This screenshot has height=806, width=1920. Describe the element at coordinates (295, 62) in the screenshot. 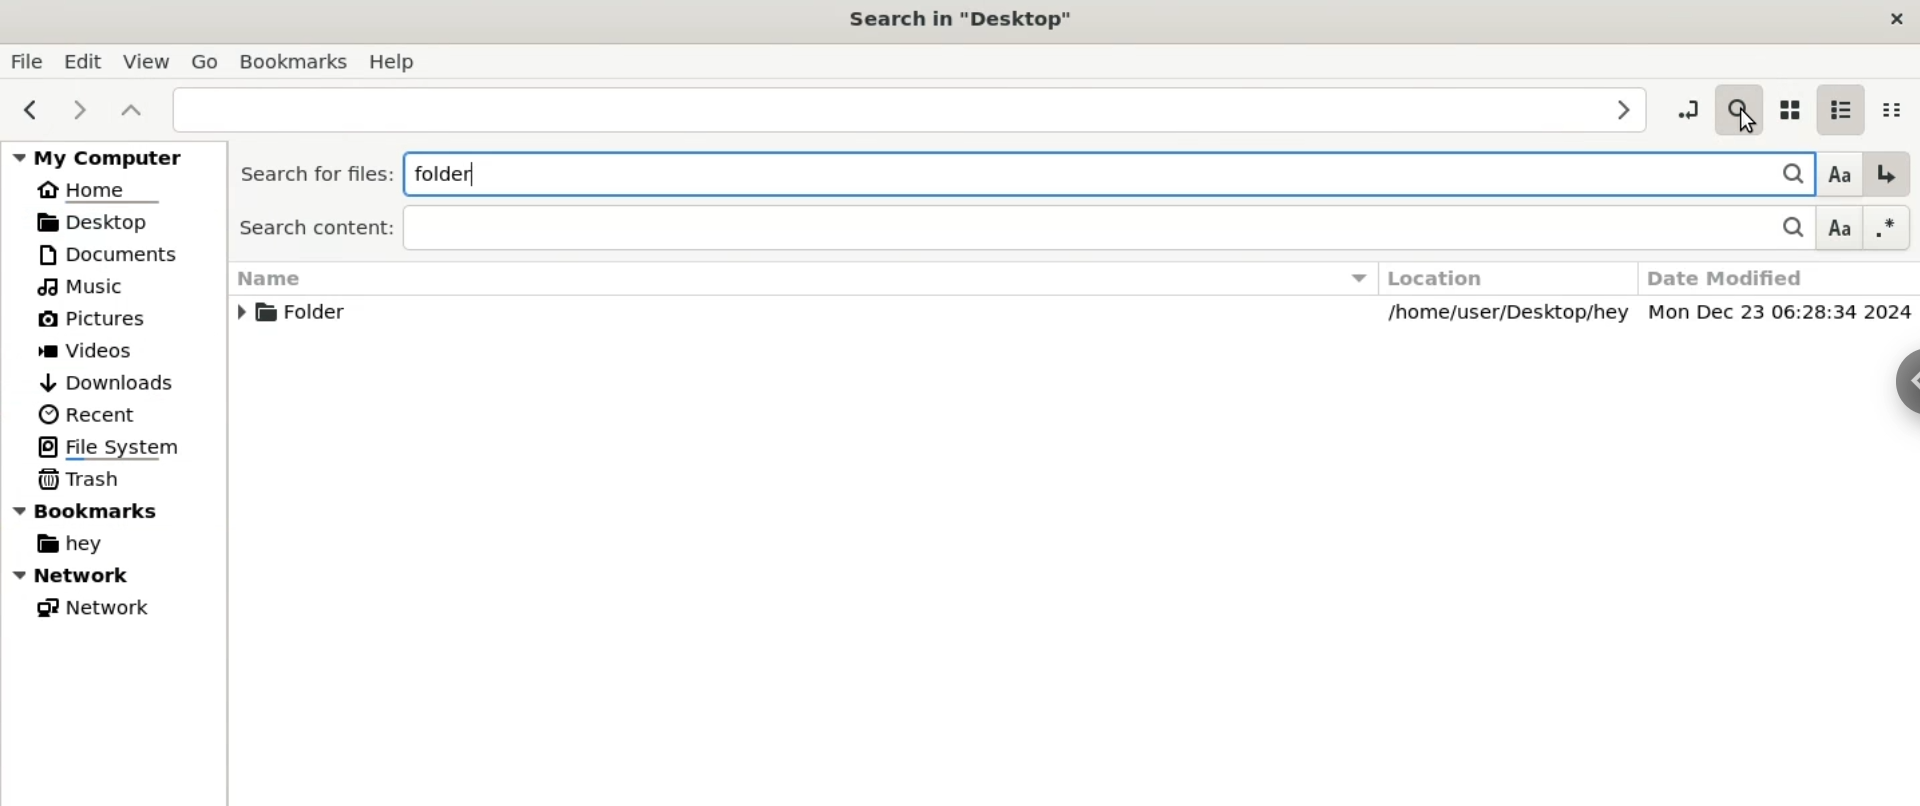

I see `Bookmarks` at that location.